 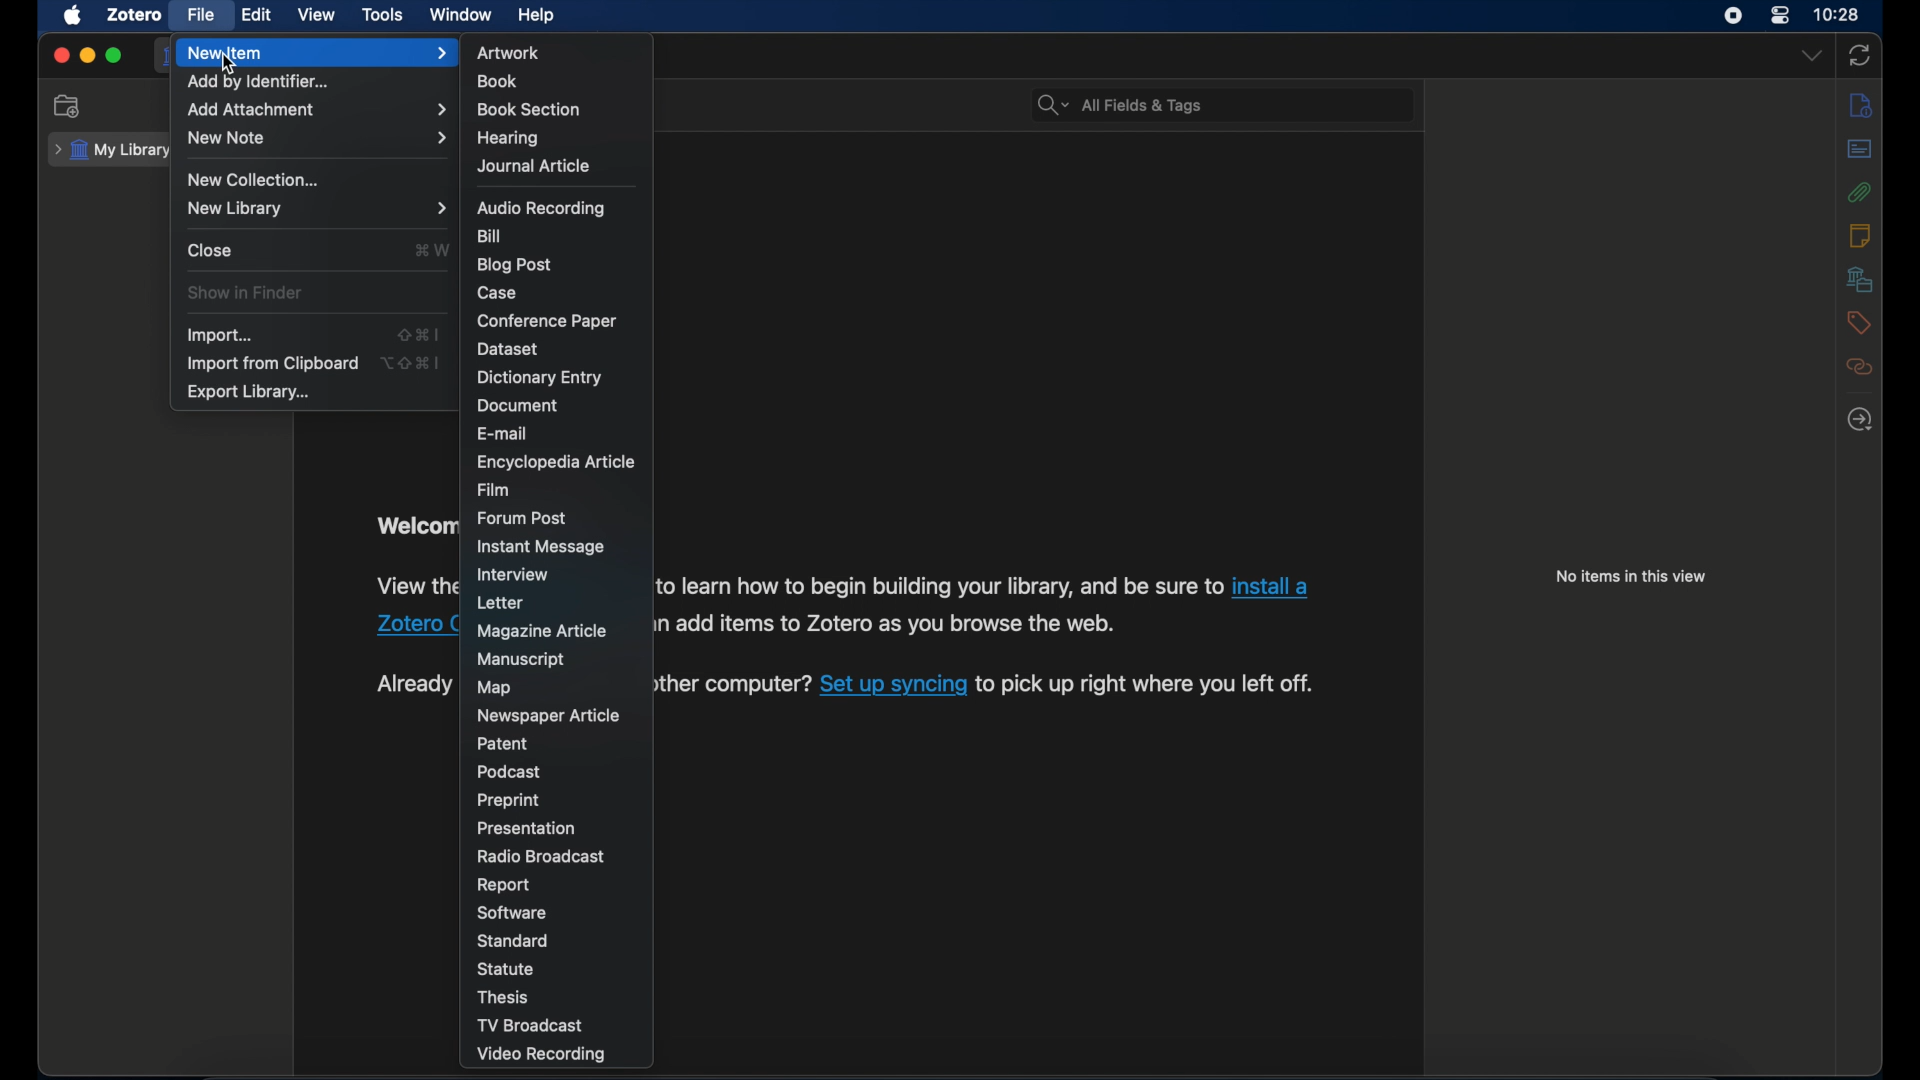 I want to click on dropdown, so click(x=1811, y=56).